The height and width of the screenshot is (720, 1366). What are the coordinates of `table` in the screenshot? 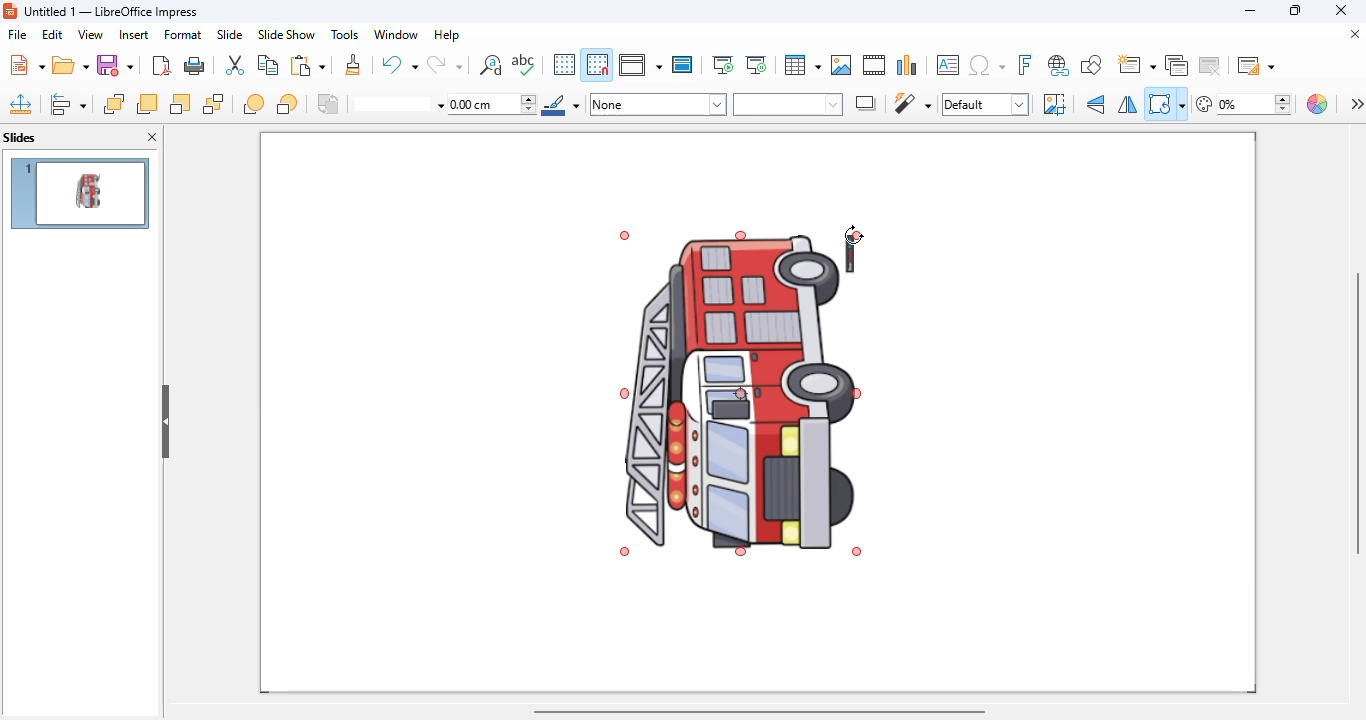 It's located at (803, 65).